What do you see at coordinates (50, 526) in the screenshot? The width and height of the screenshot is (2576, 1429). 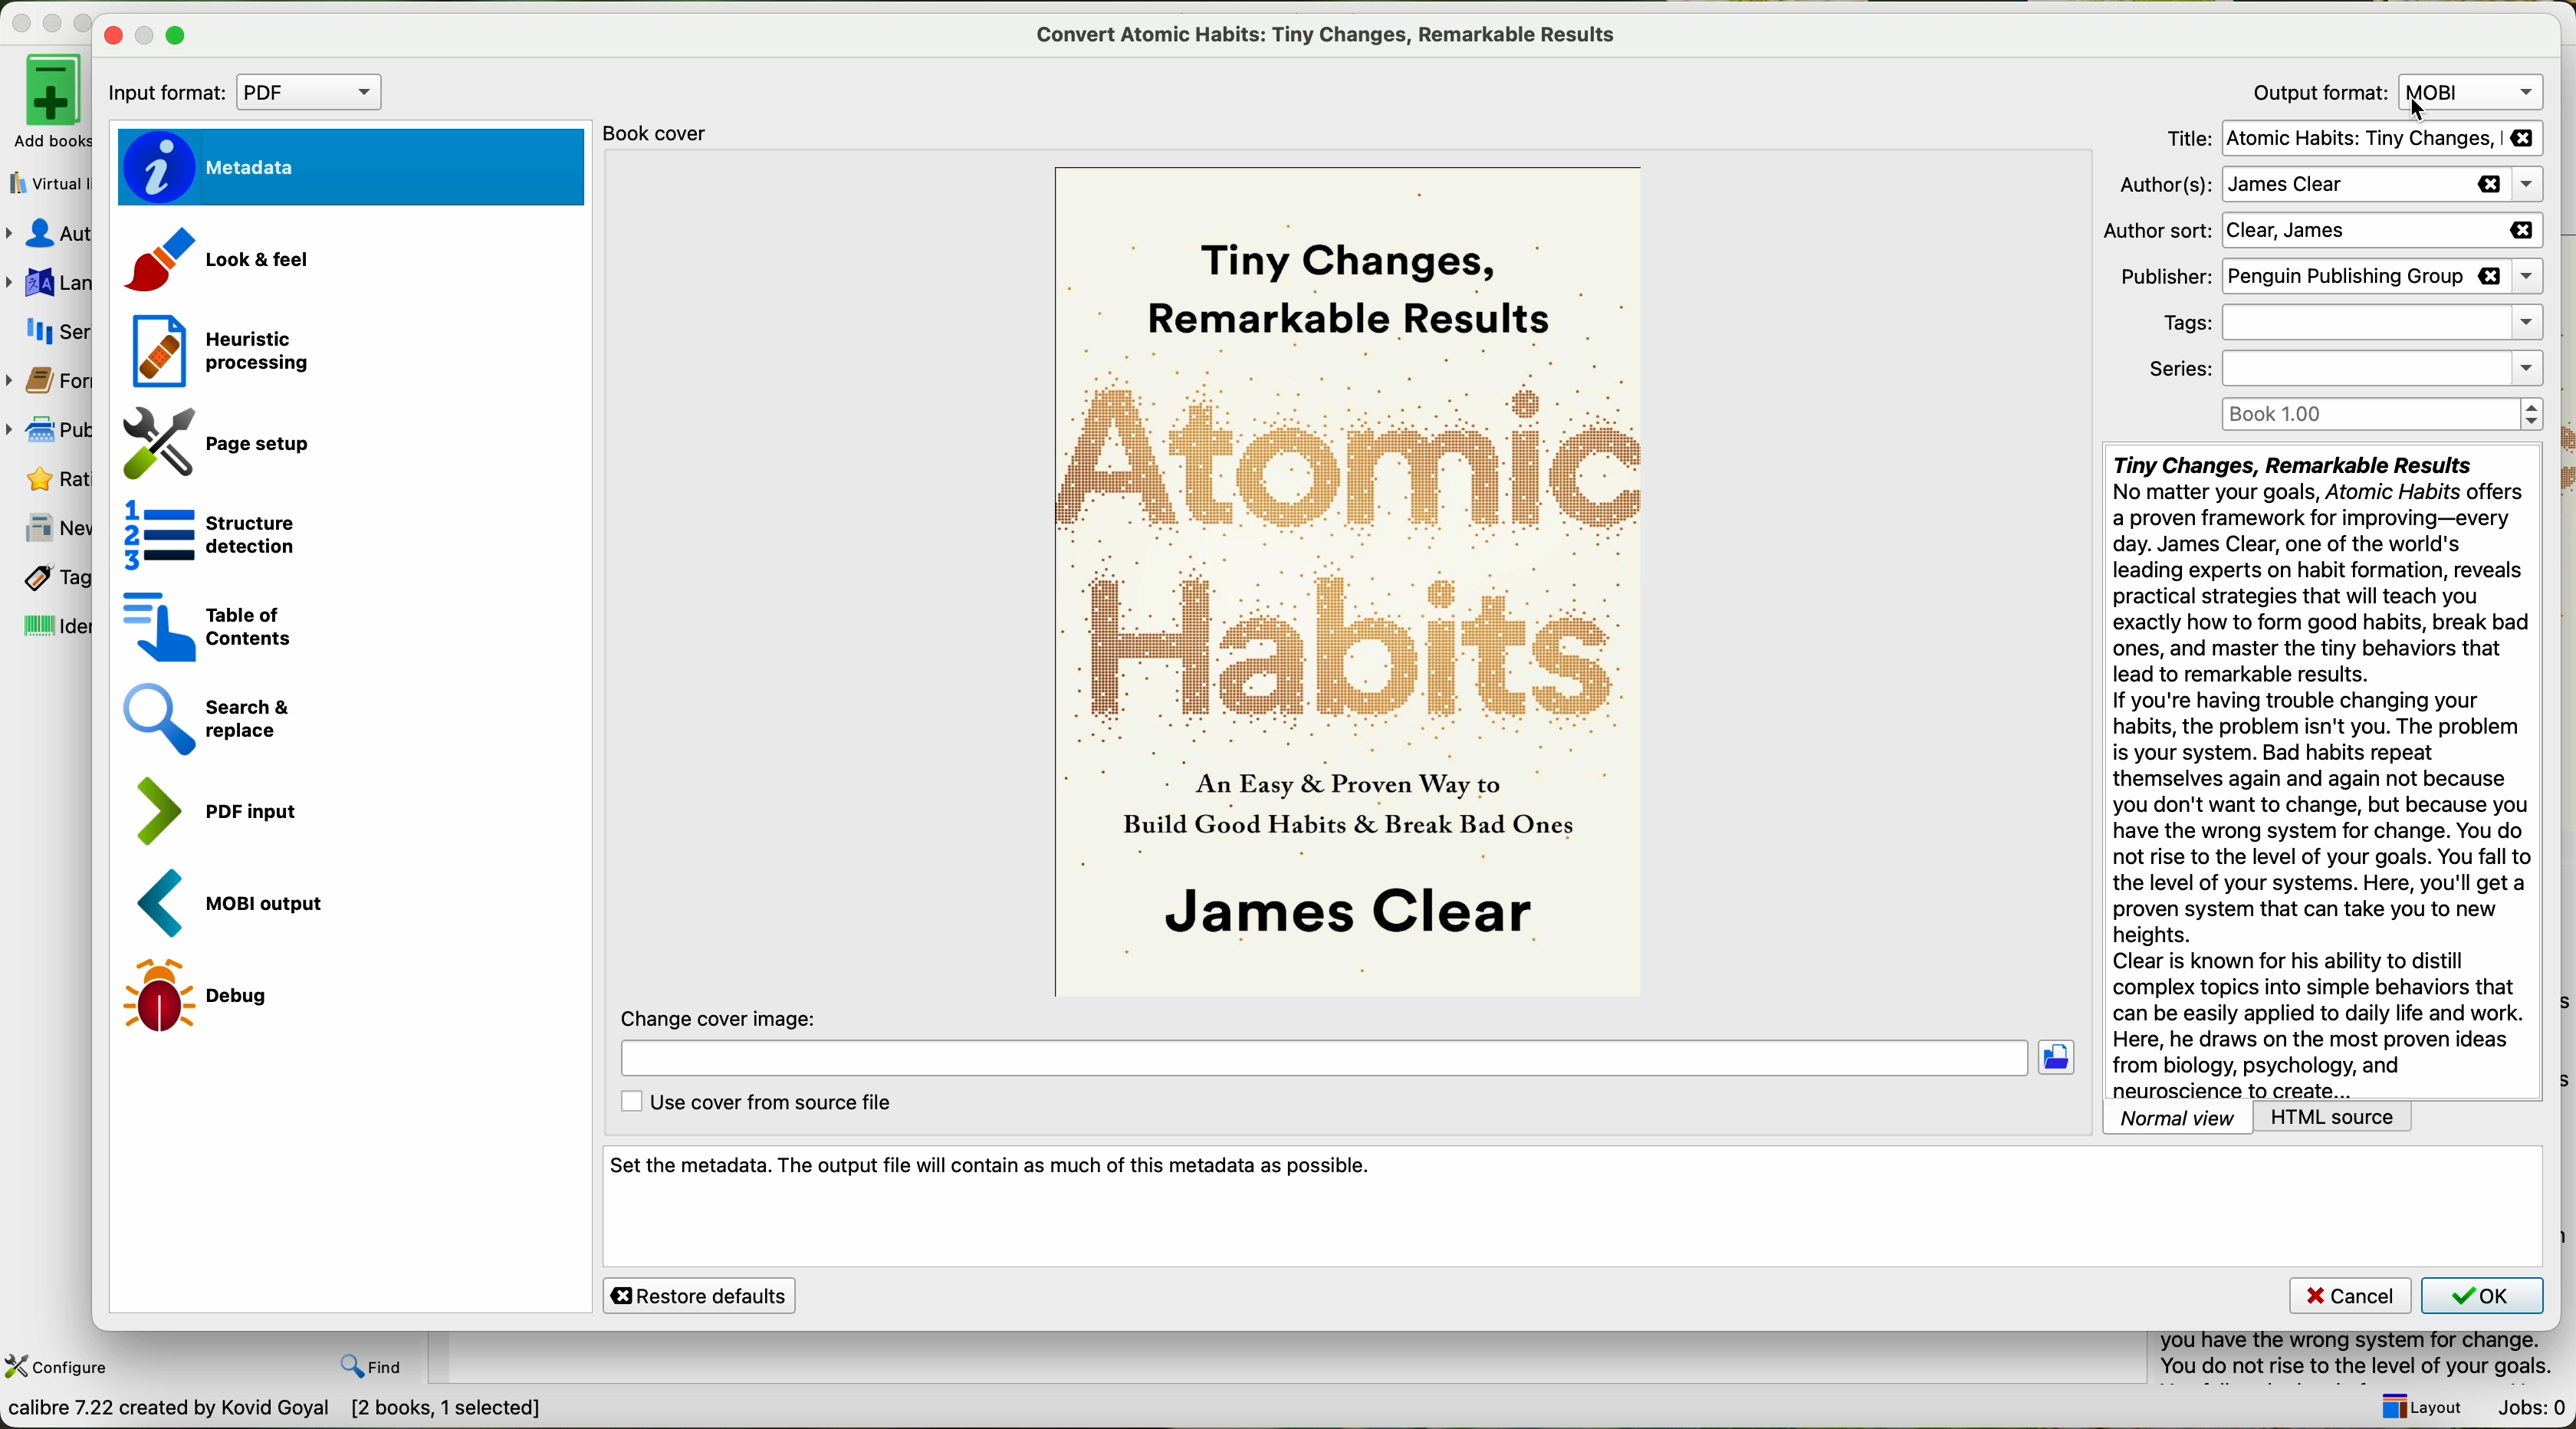 I see `news` at bounding box center [50, 526].